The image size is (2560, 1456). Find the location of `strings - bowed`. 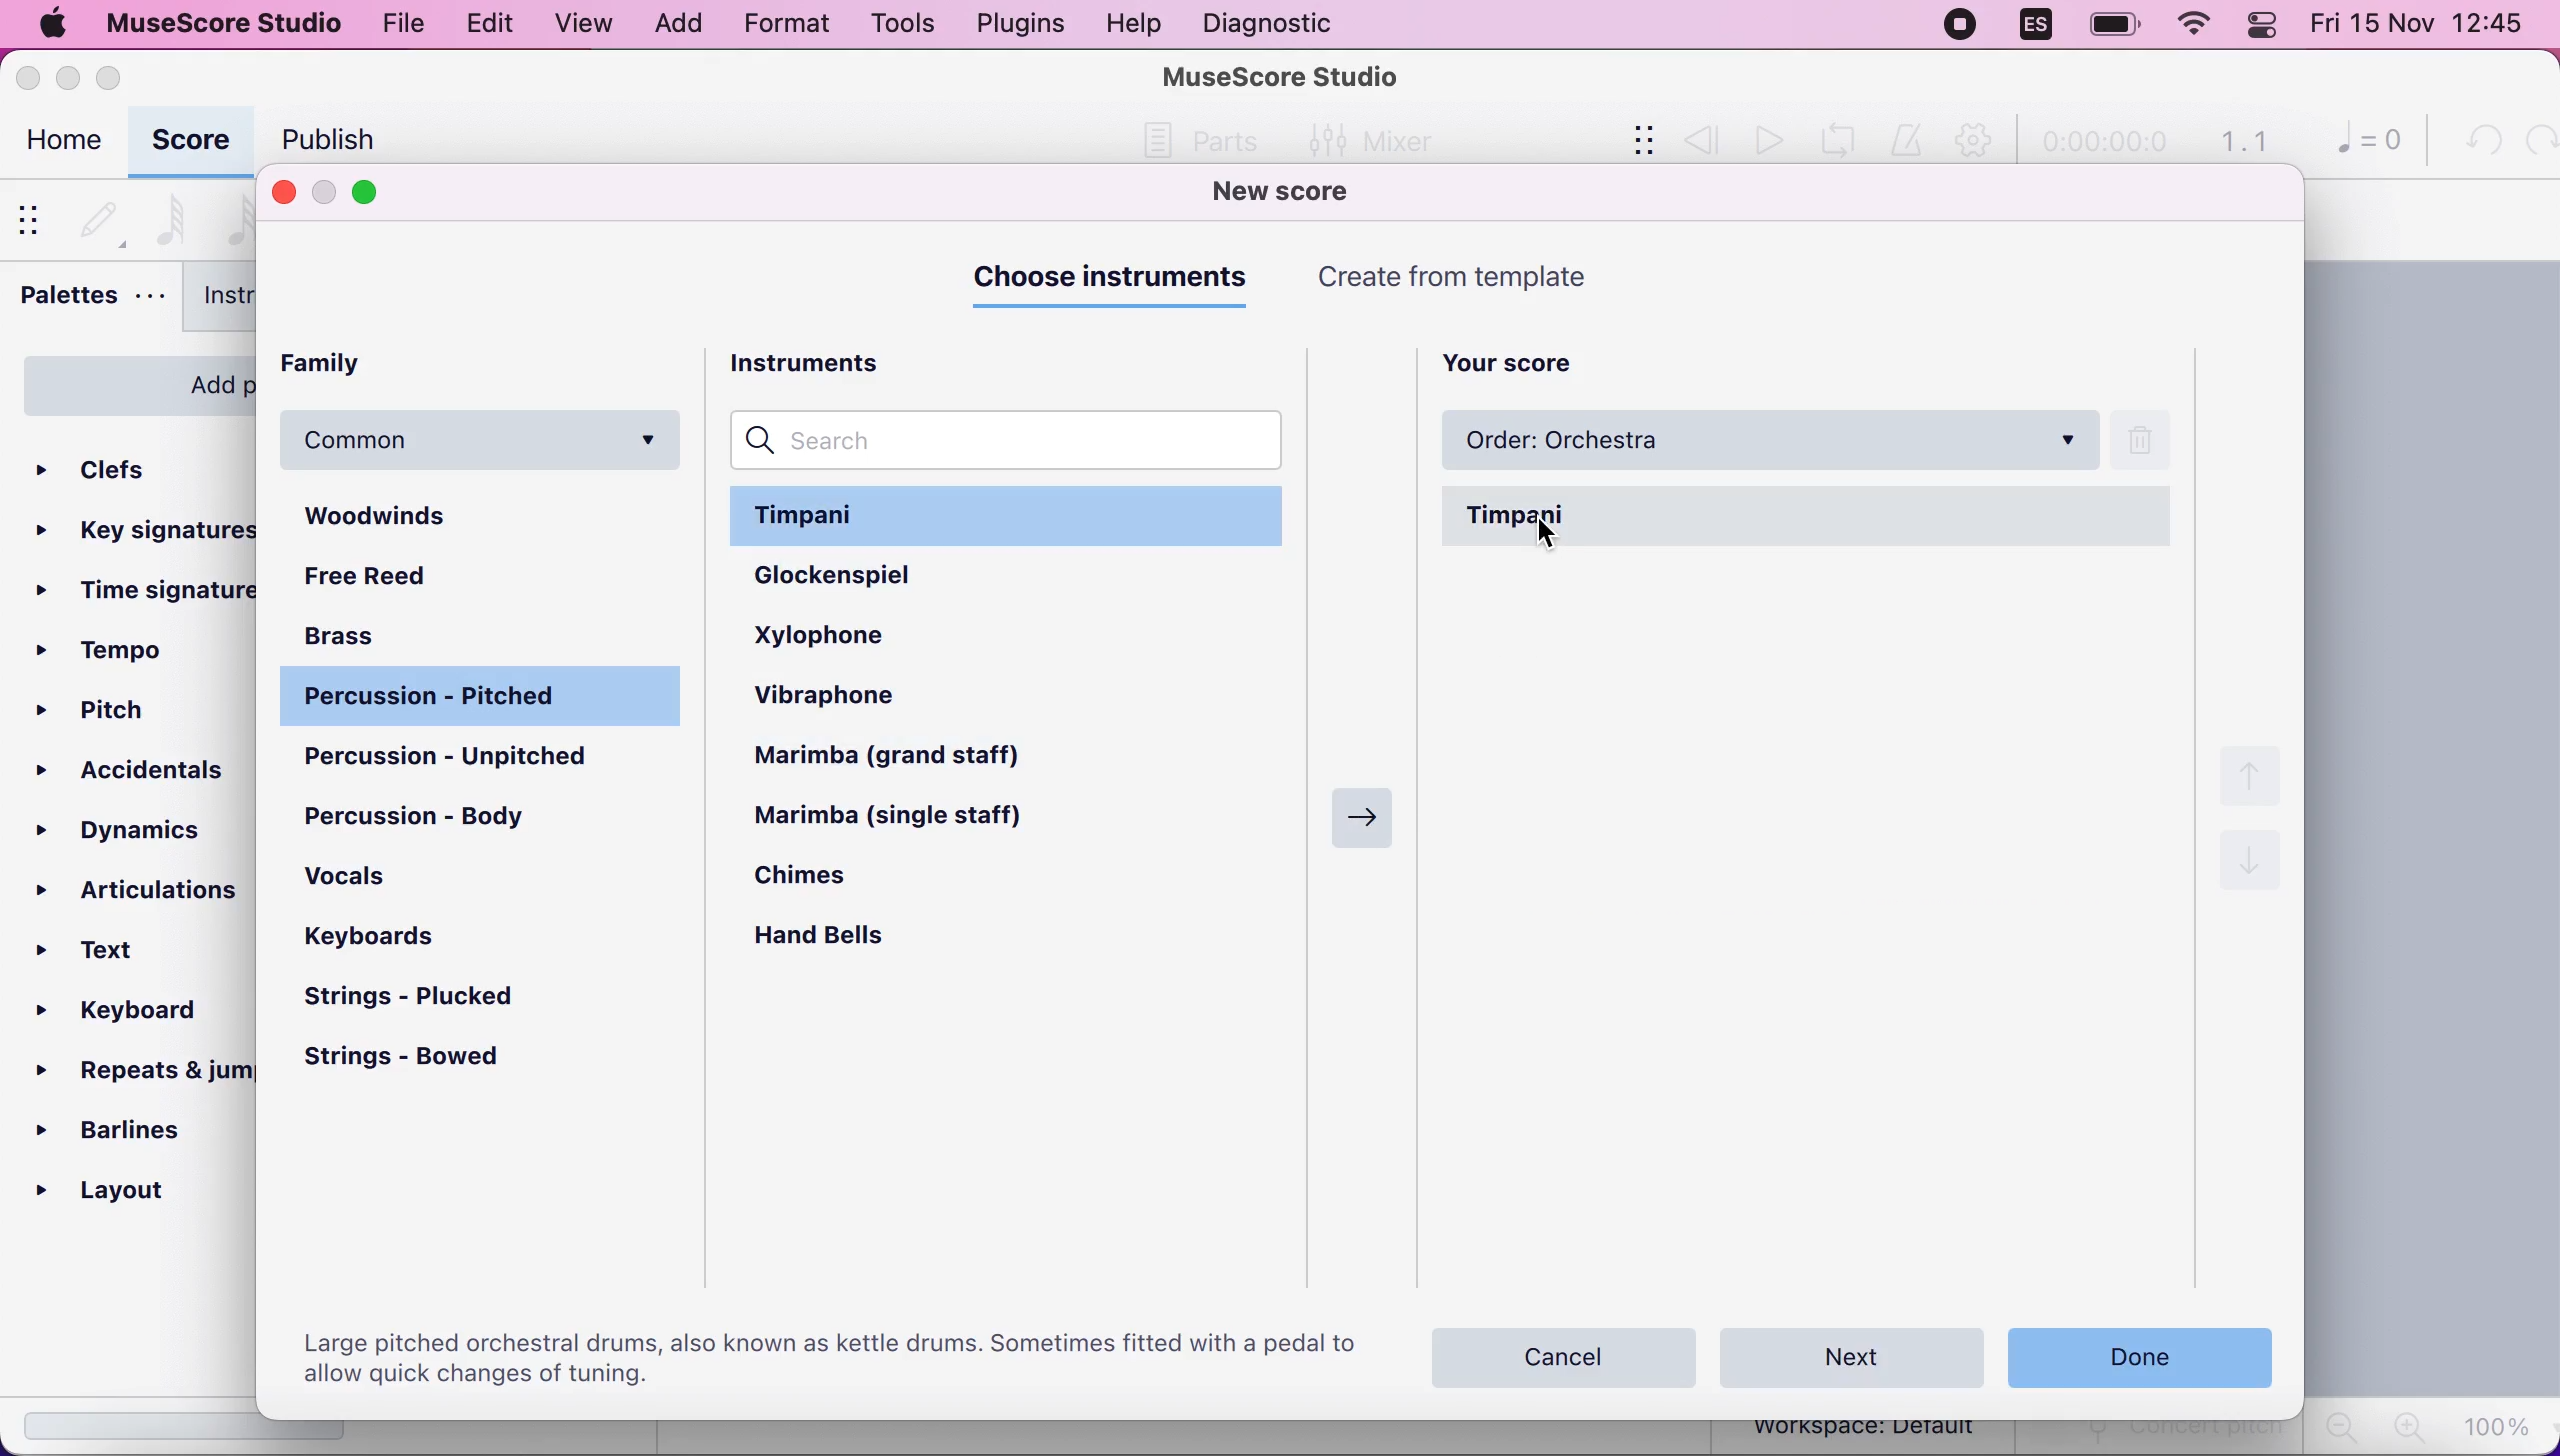

strings - bowed is located at coordinates (422, 1060).